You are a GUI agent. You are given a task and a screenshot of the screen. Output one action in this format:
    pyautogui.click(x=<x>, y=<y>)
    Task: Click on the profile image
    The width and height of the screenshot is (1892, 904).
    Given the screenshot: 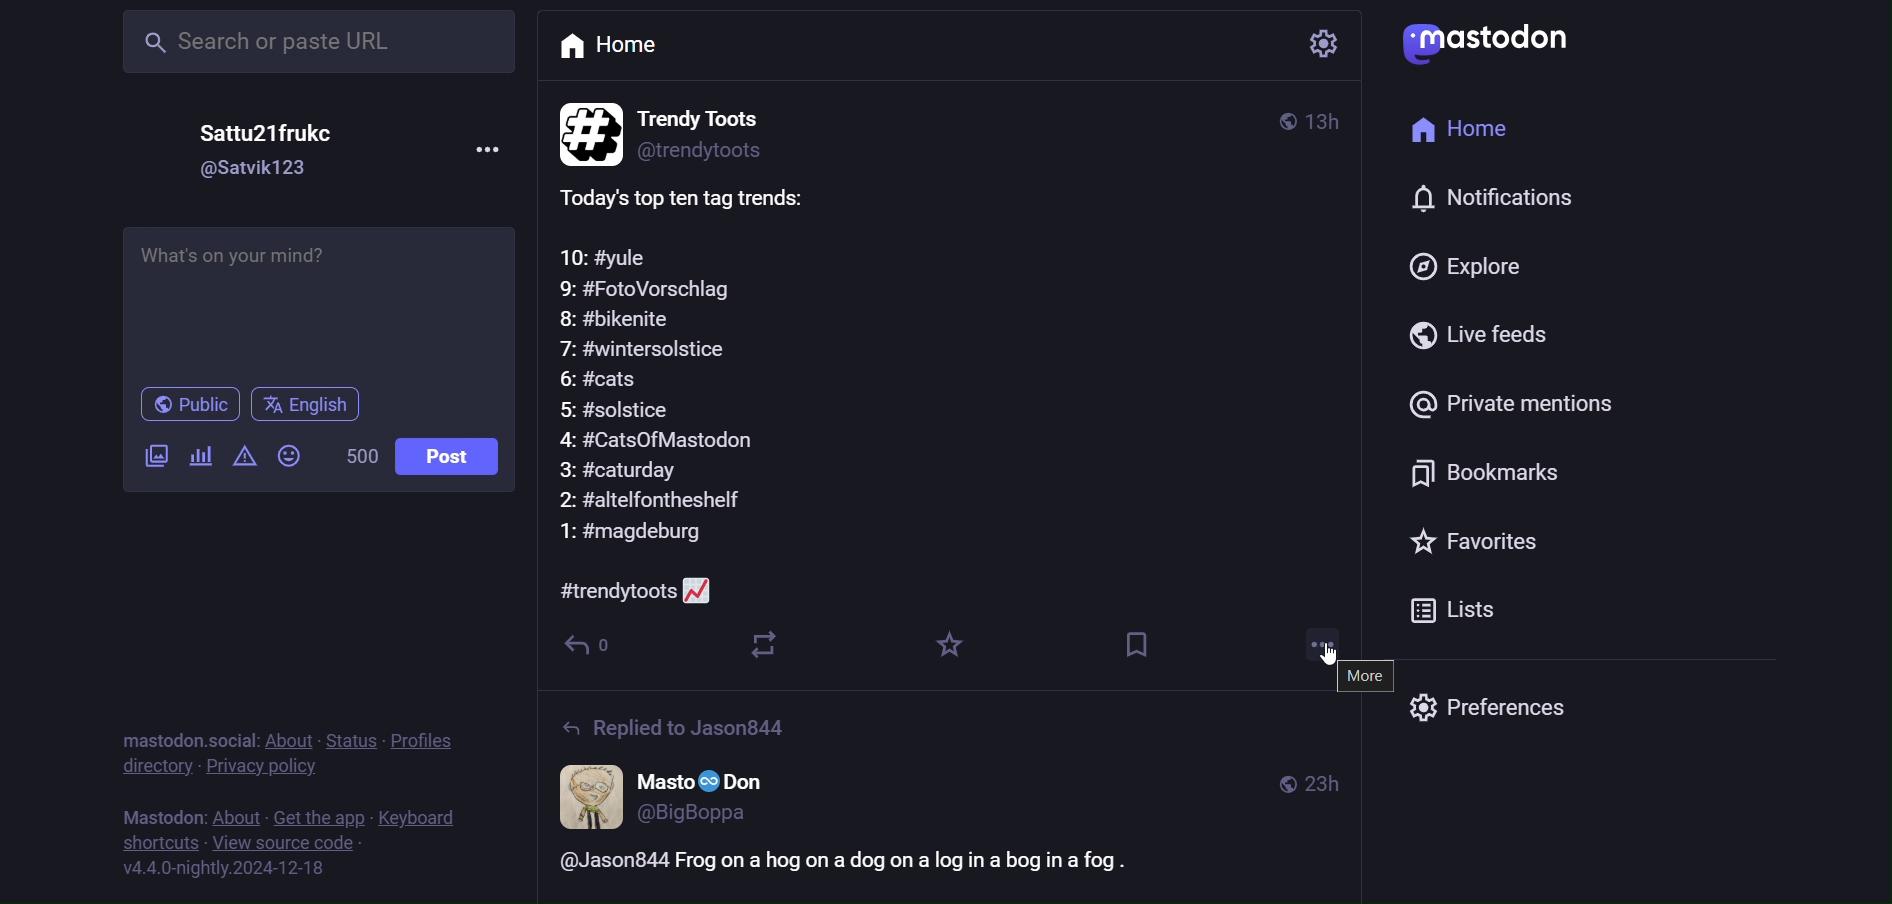 What is the action you would take?
    pyautogui.click(x=586, y=130)
    